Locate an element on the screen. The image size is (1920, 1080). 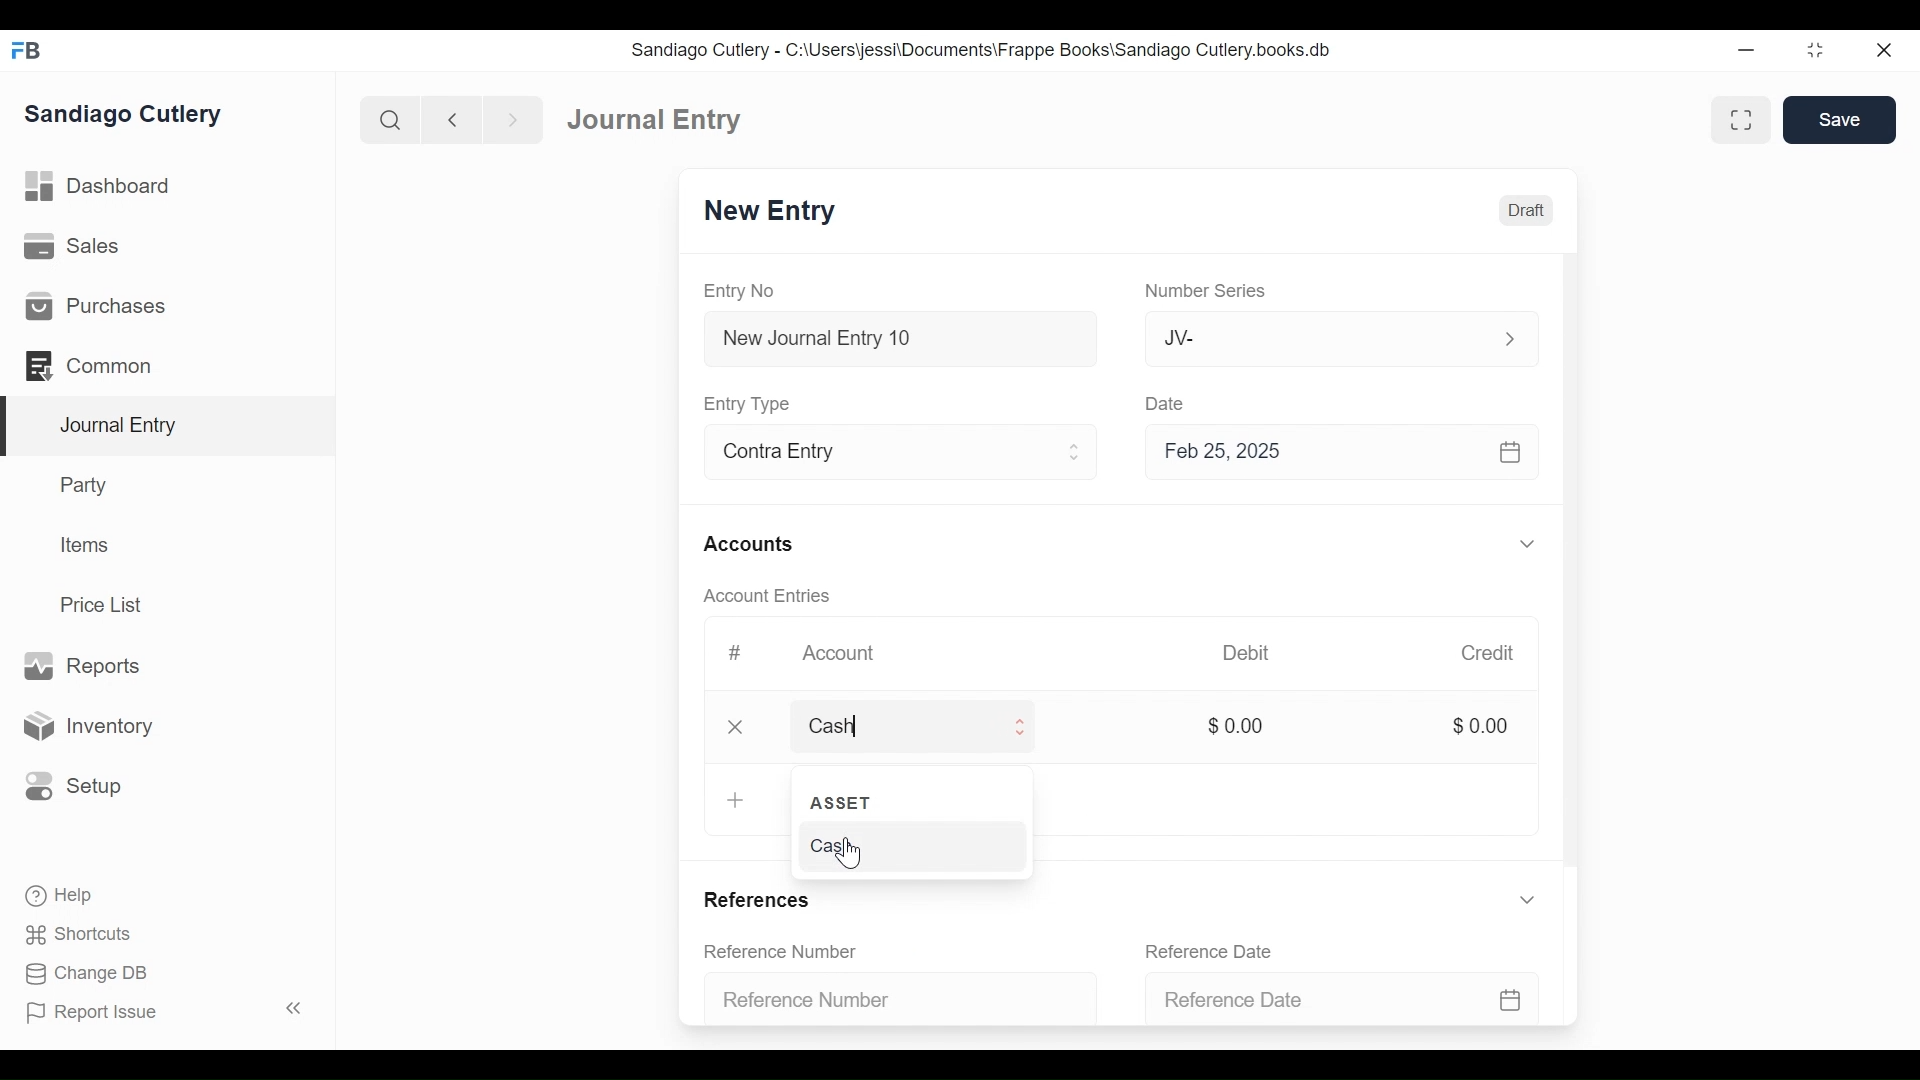
Dashboard is located at coordinates (105, 189).